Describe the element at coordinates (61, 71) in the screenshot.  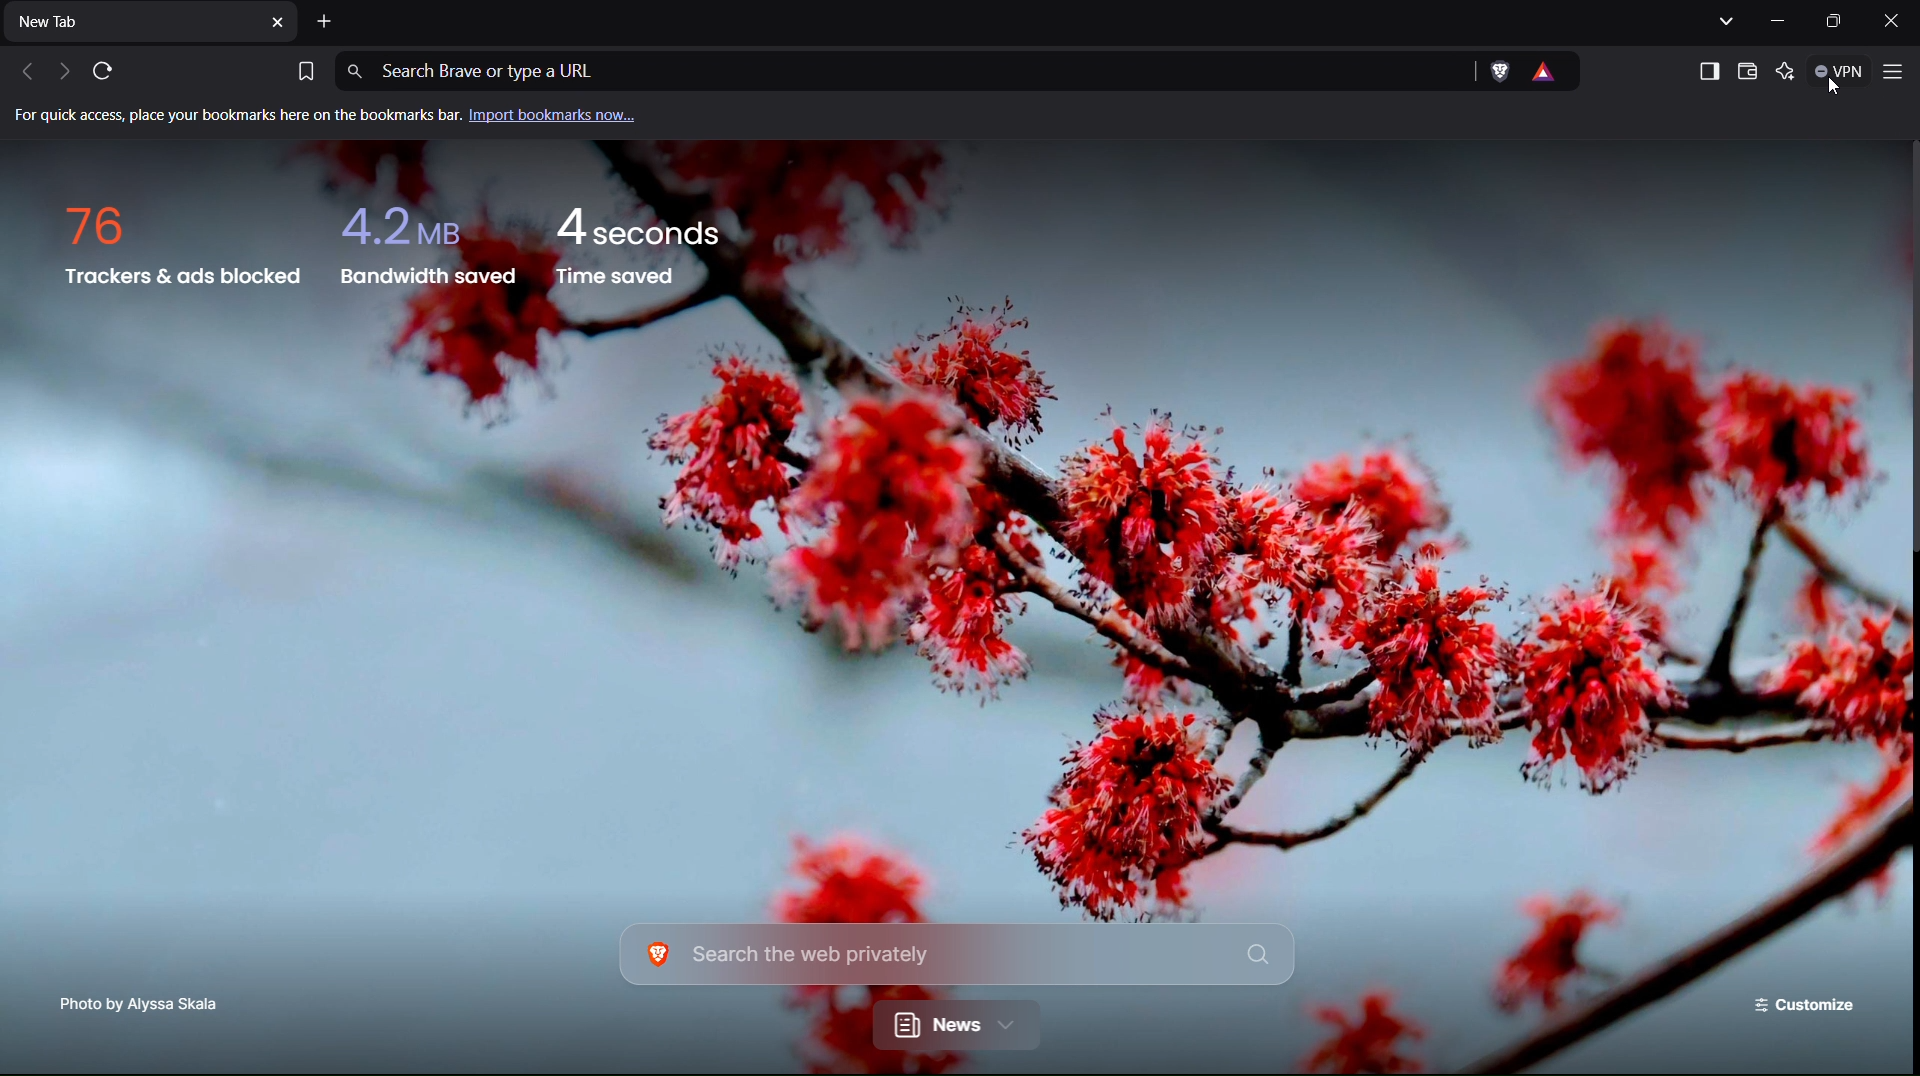
I see `Next` at that location.